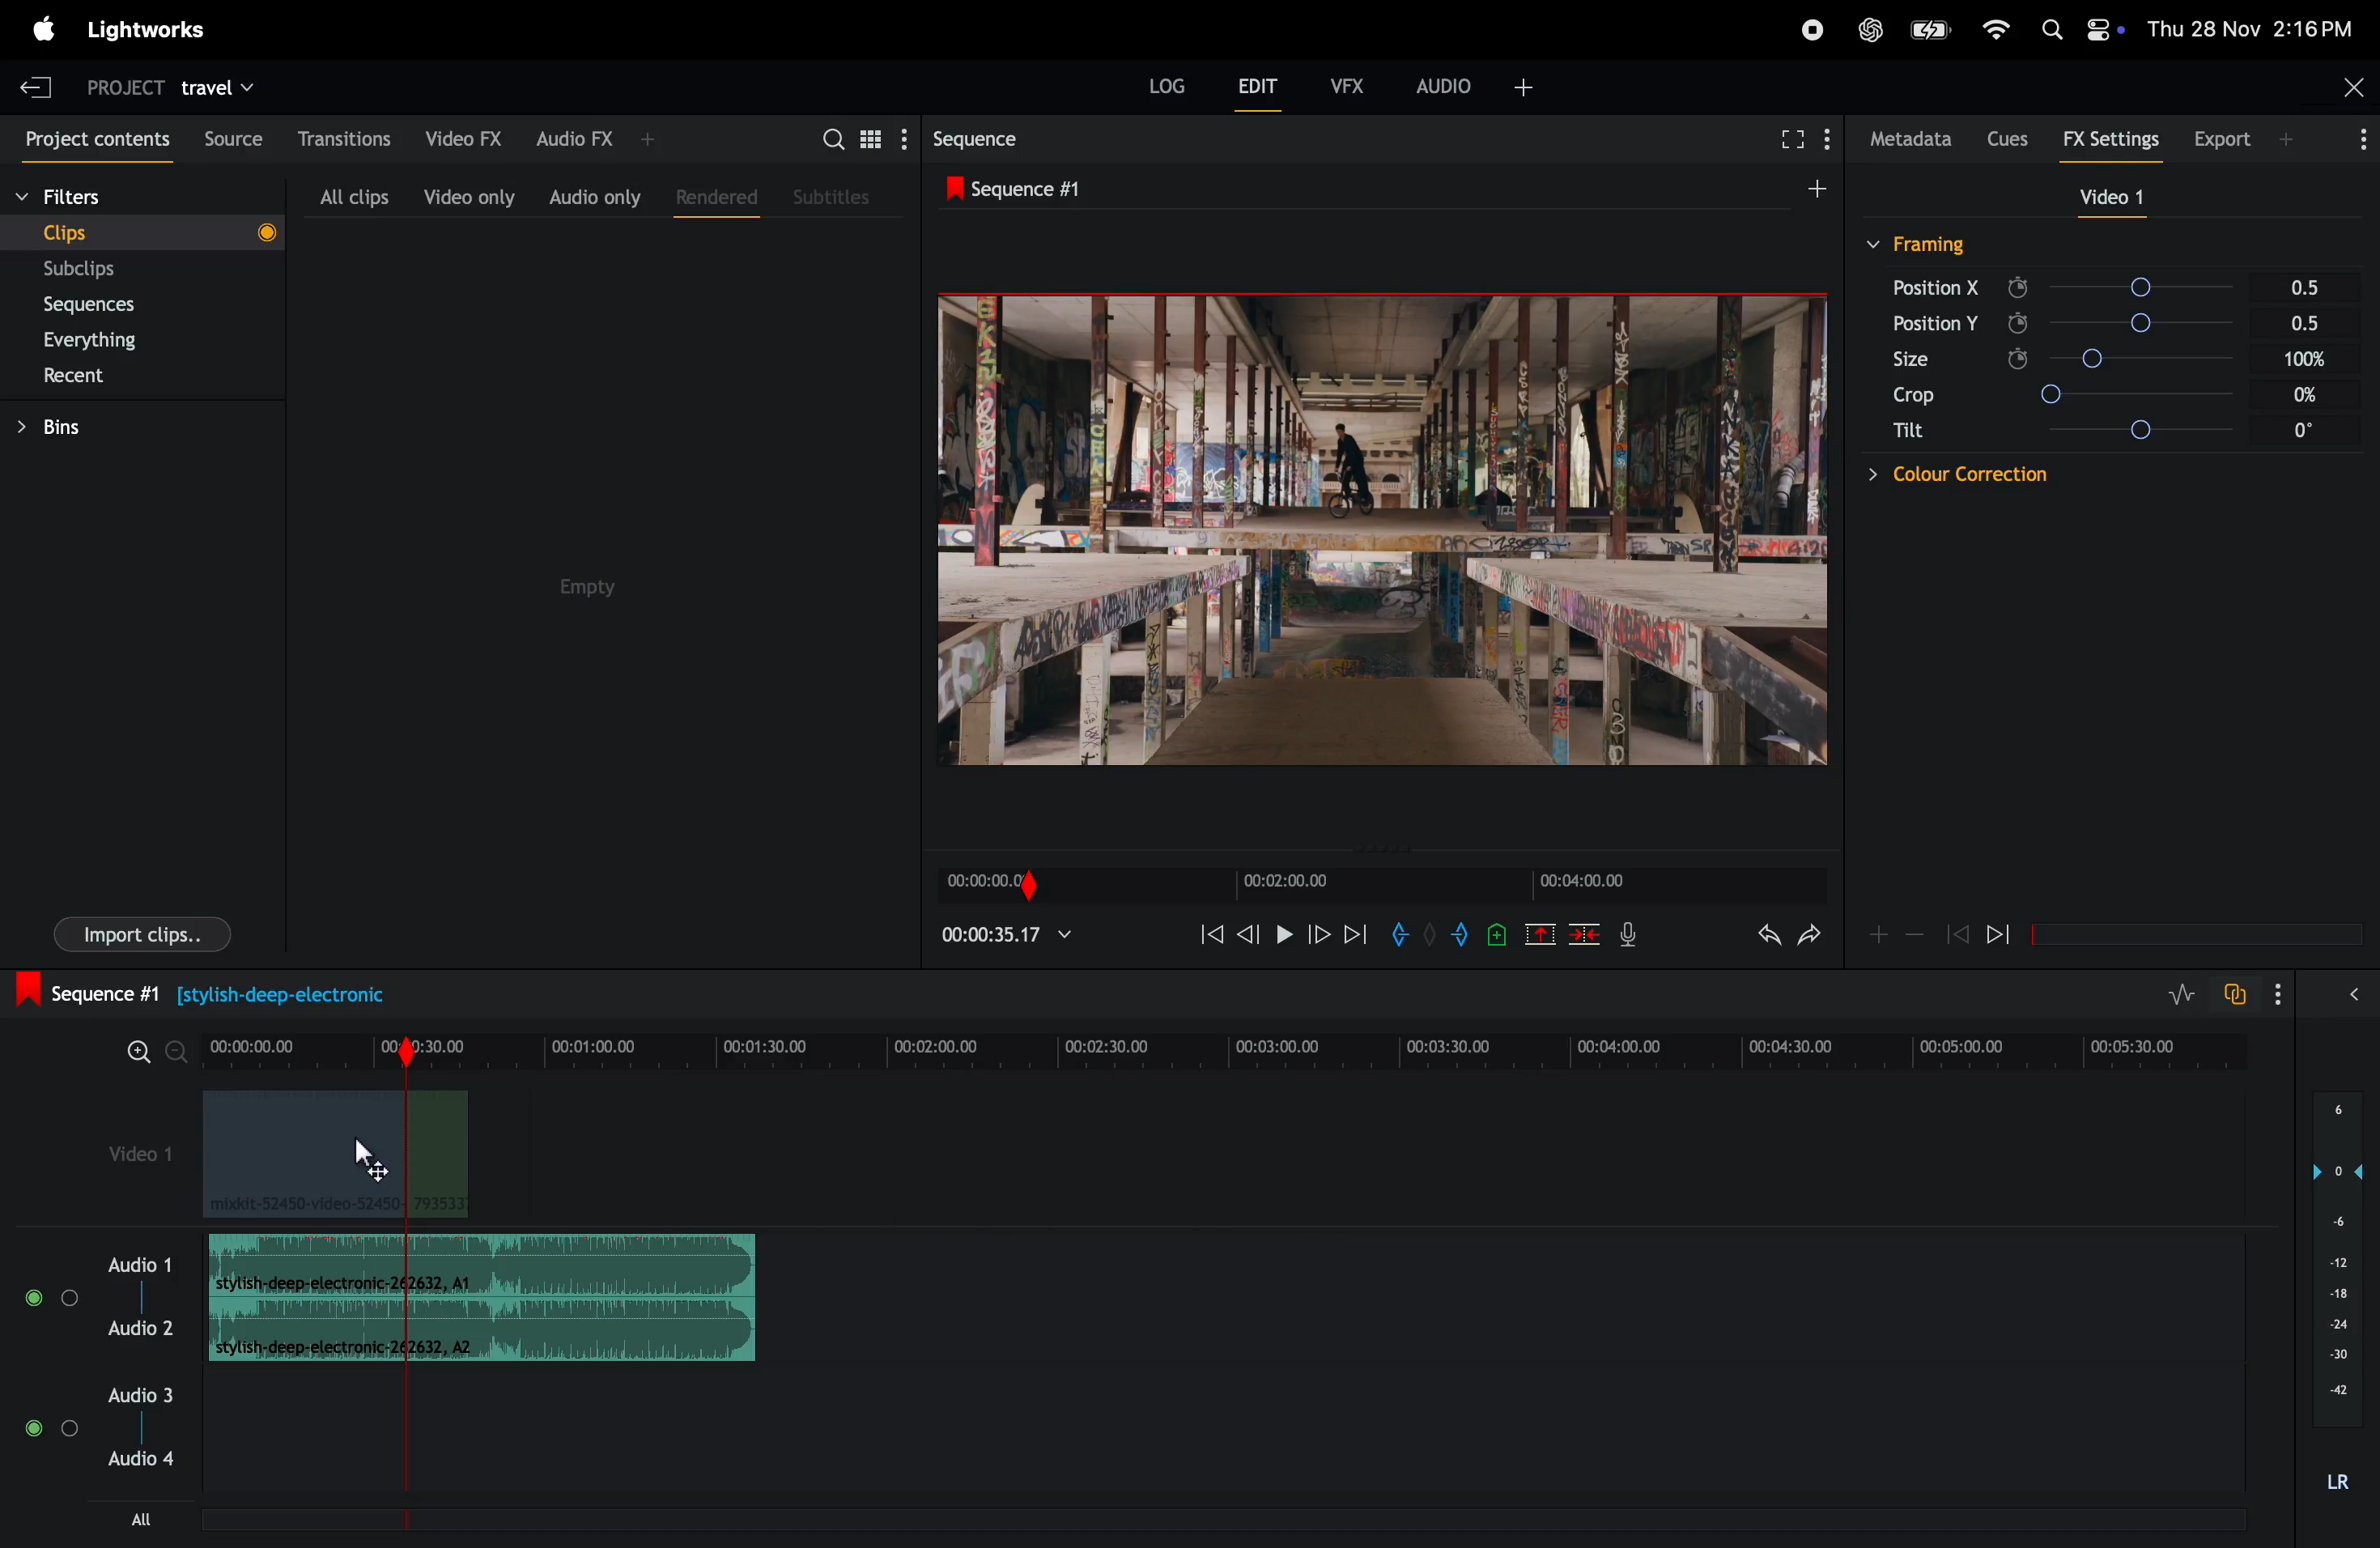  I want to click on video only, so click(465, 196).